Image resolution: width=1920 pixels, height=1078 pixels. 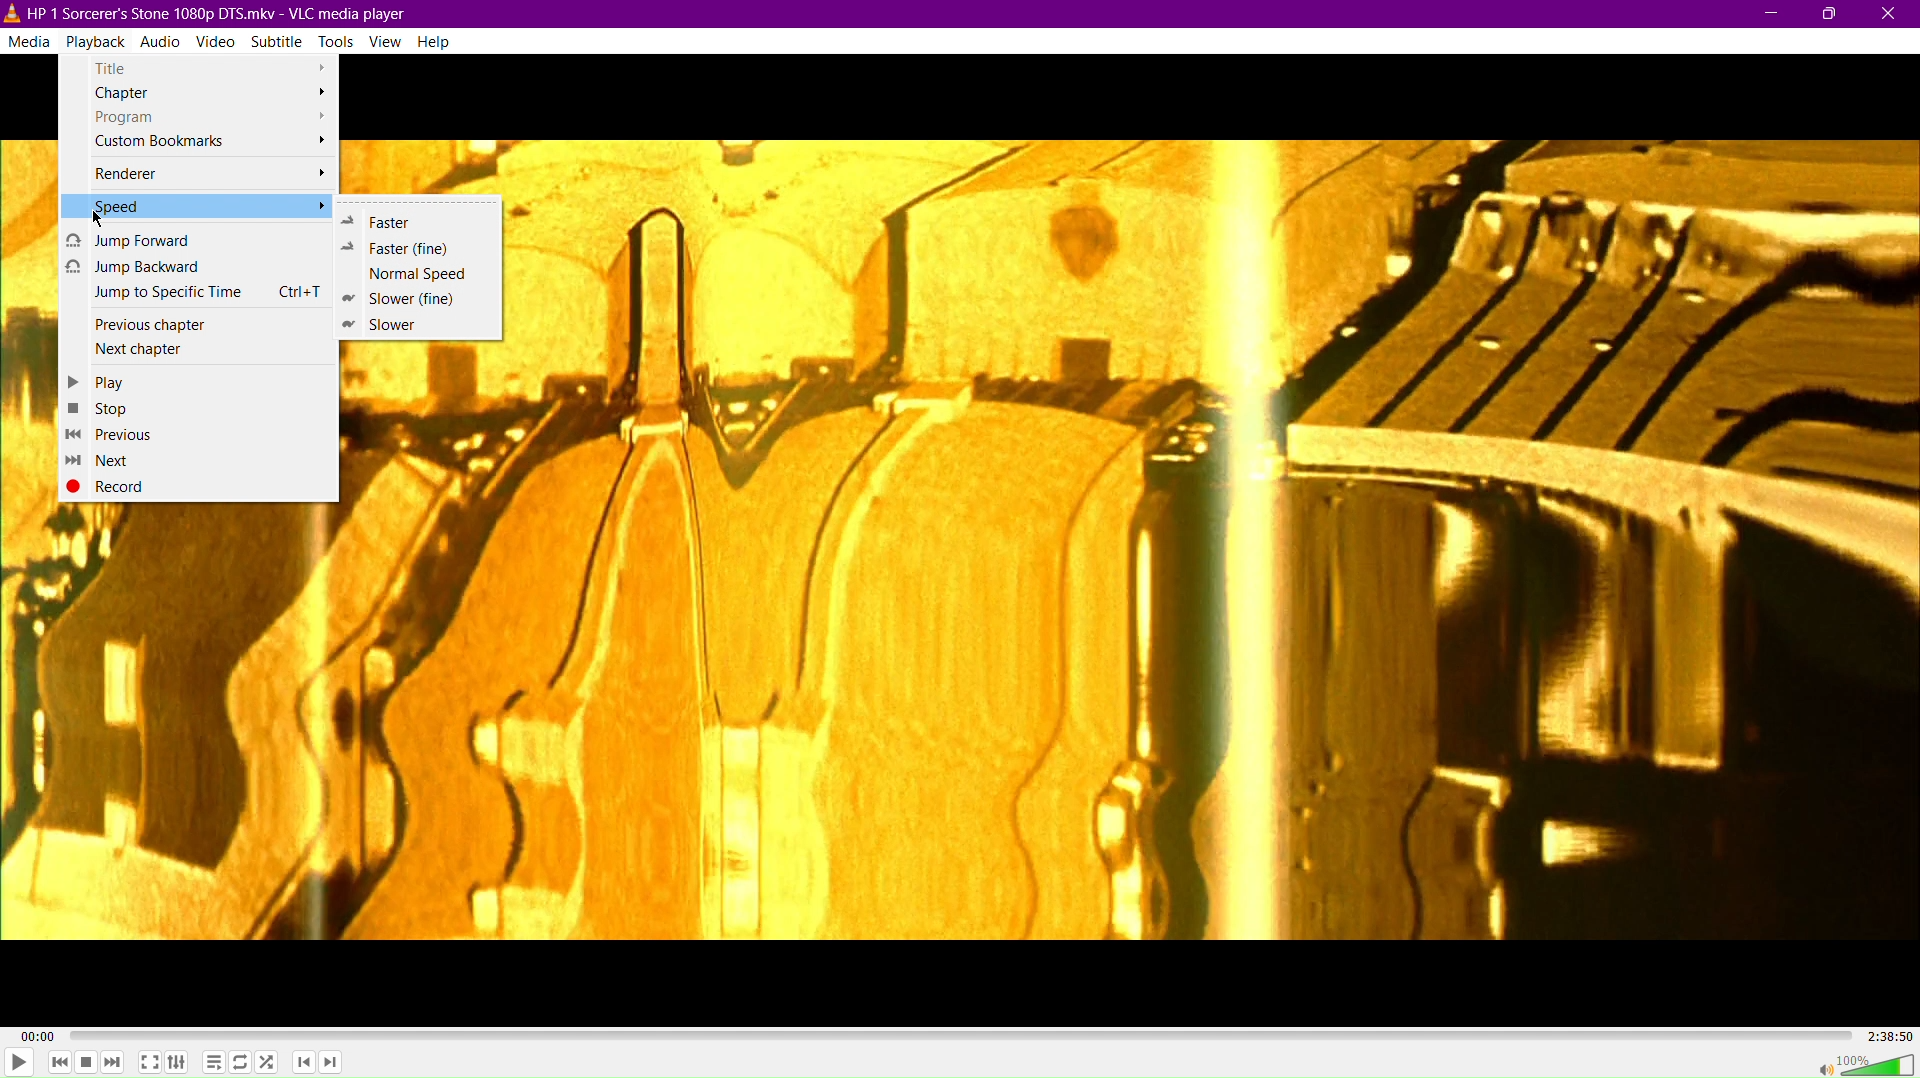 I want to click on Timeline, so click(x=956, y=1033).